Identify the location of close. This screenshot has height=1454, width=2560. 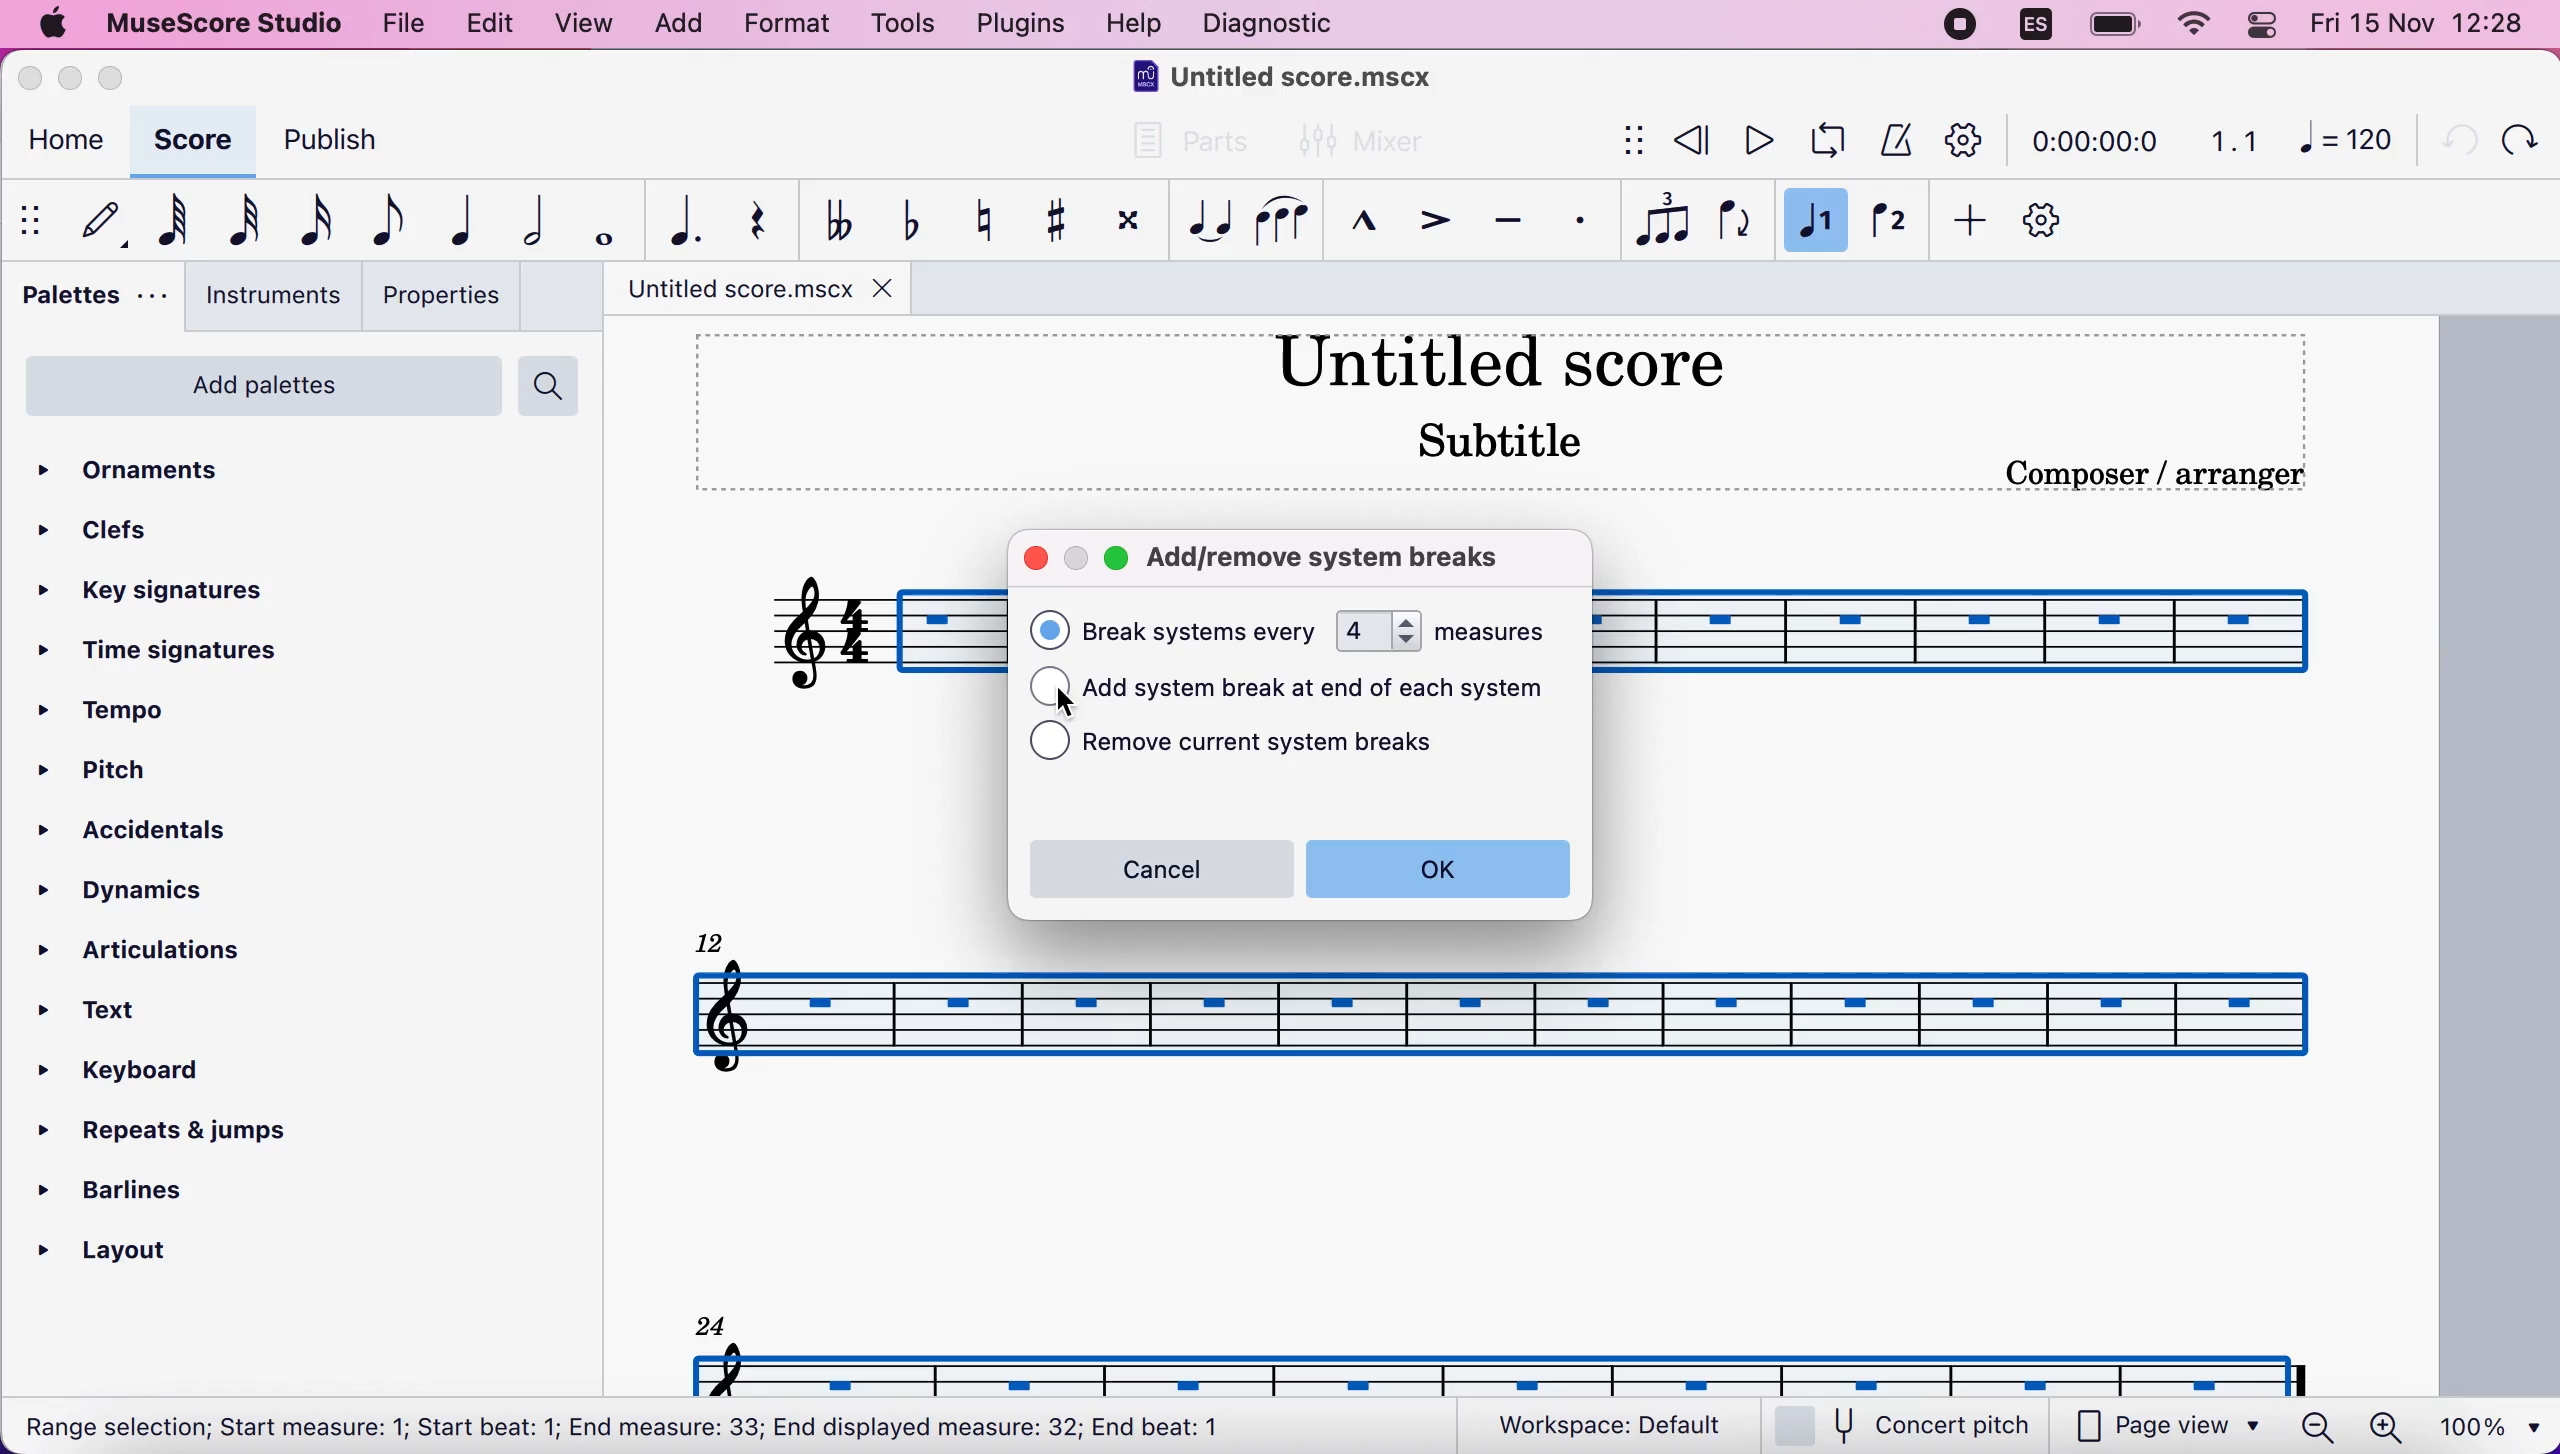
(889, 286).